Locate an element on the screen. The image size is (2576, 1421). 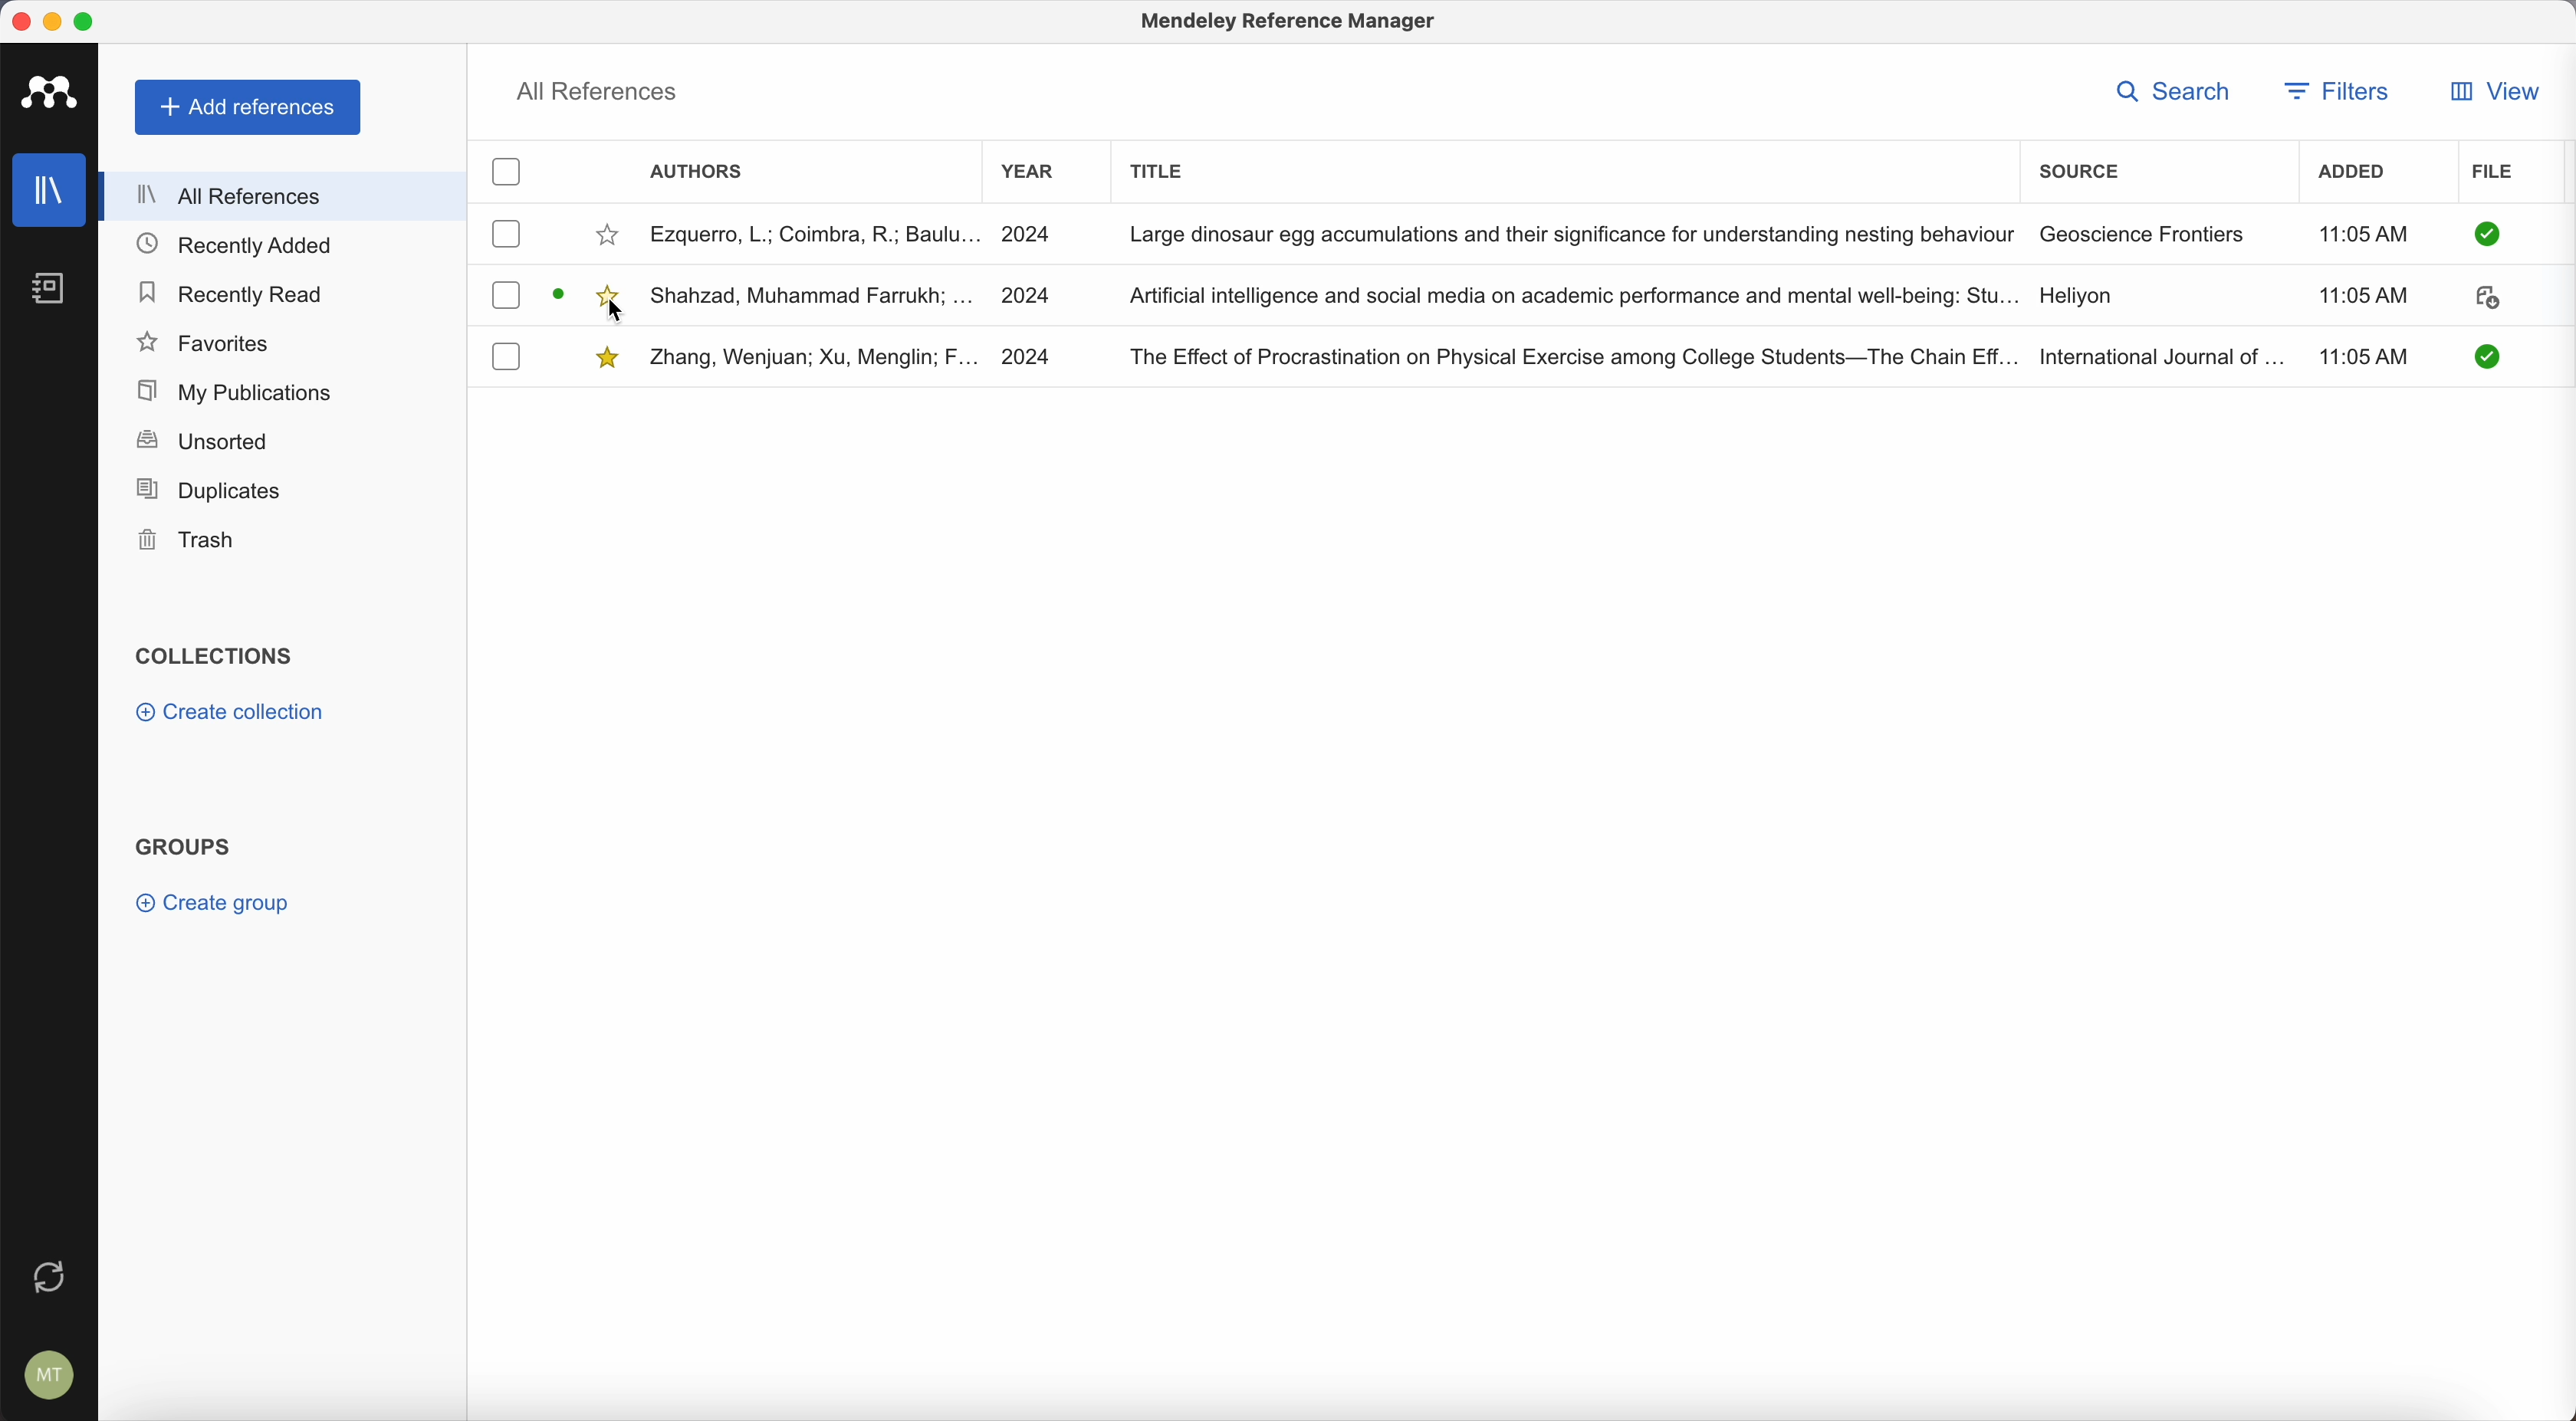
library is located at coordinates (52, 193).